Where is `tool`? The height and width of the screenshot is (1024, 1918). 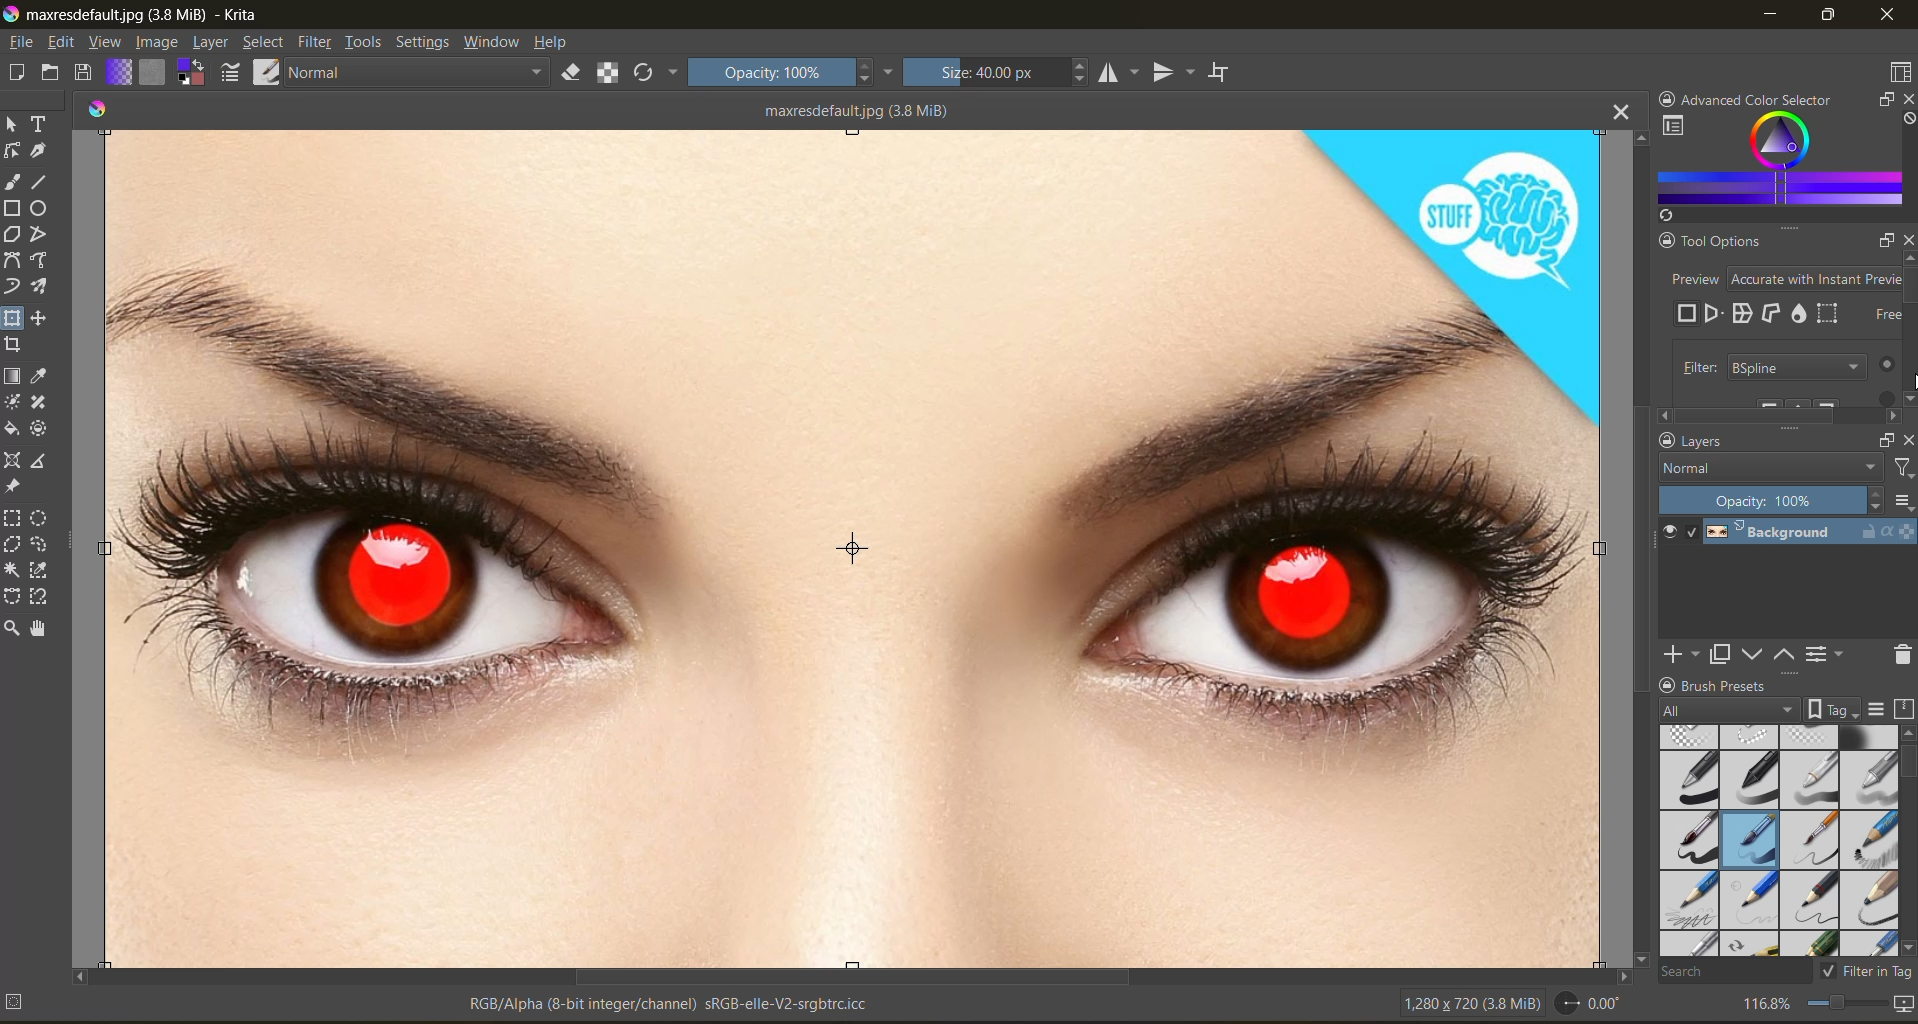 tool is located at coordinates (46, 374).